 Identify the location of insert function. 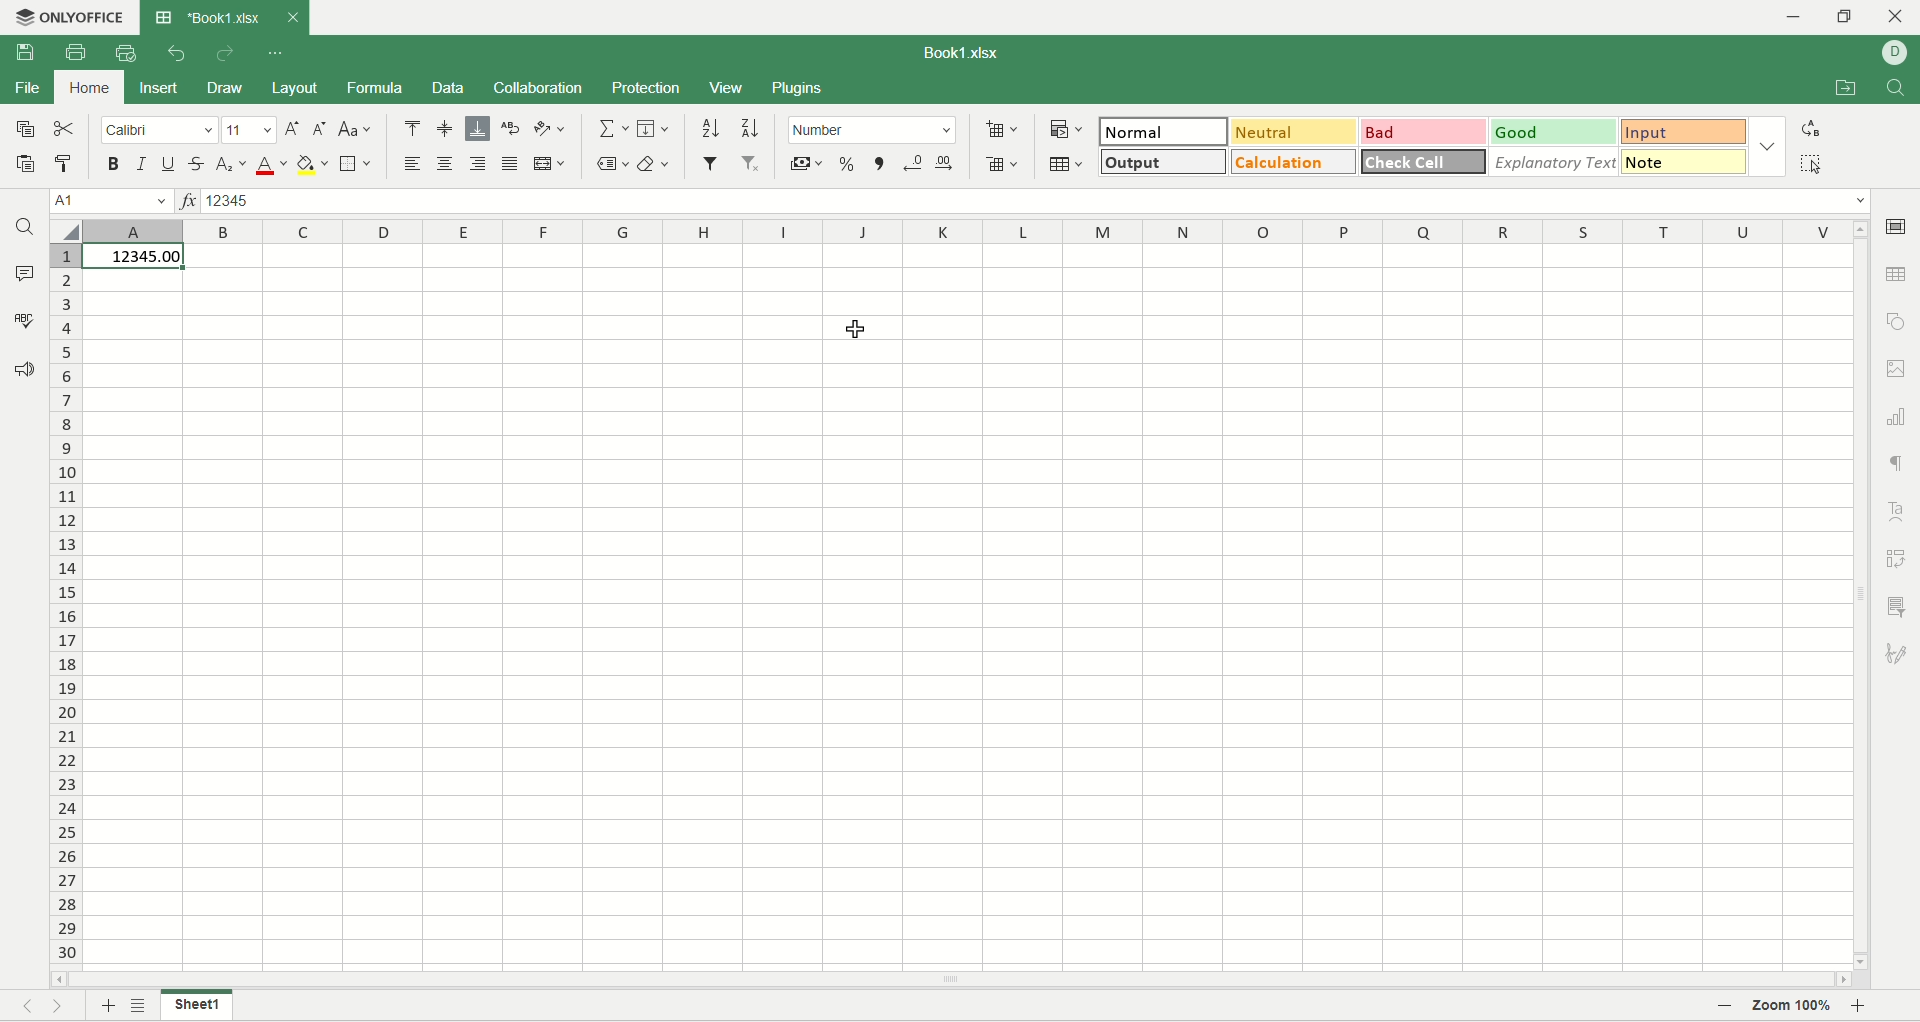
(185, 201).